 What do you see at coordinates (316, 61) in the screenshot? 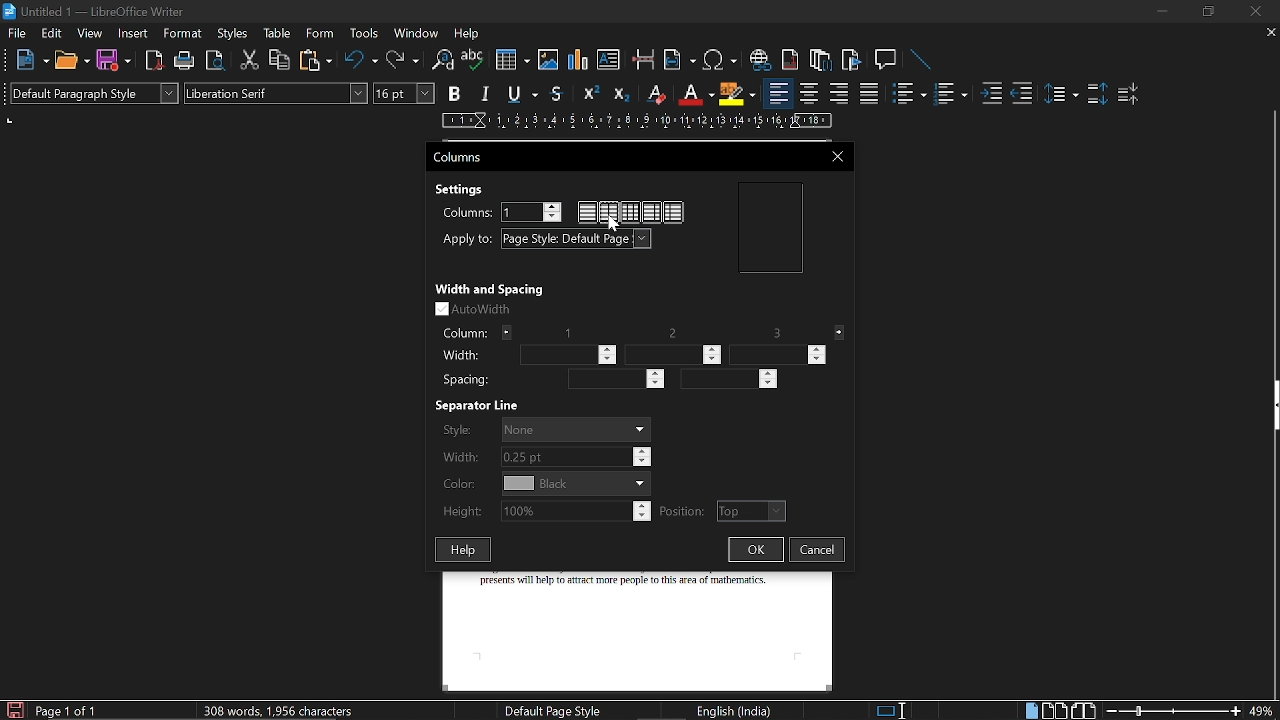
I see `Paste` at bounding box center [316, 61].